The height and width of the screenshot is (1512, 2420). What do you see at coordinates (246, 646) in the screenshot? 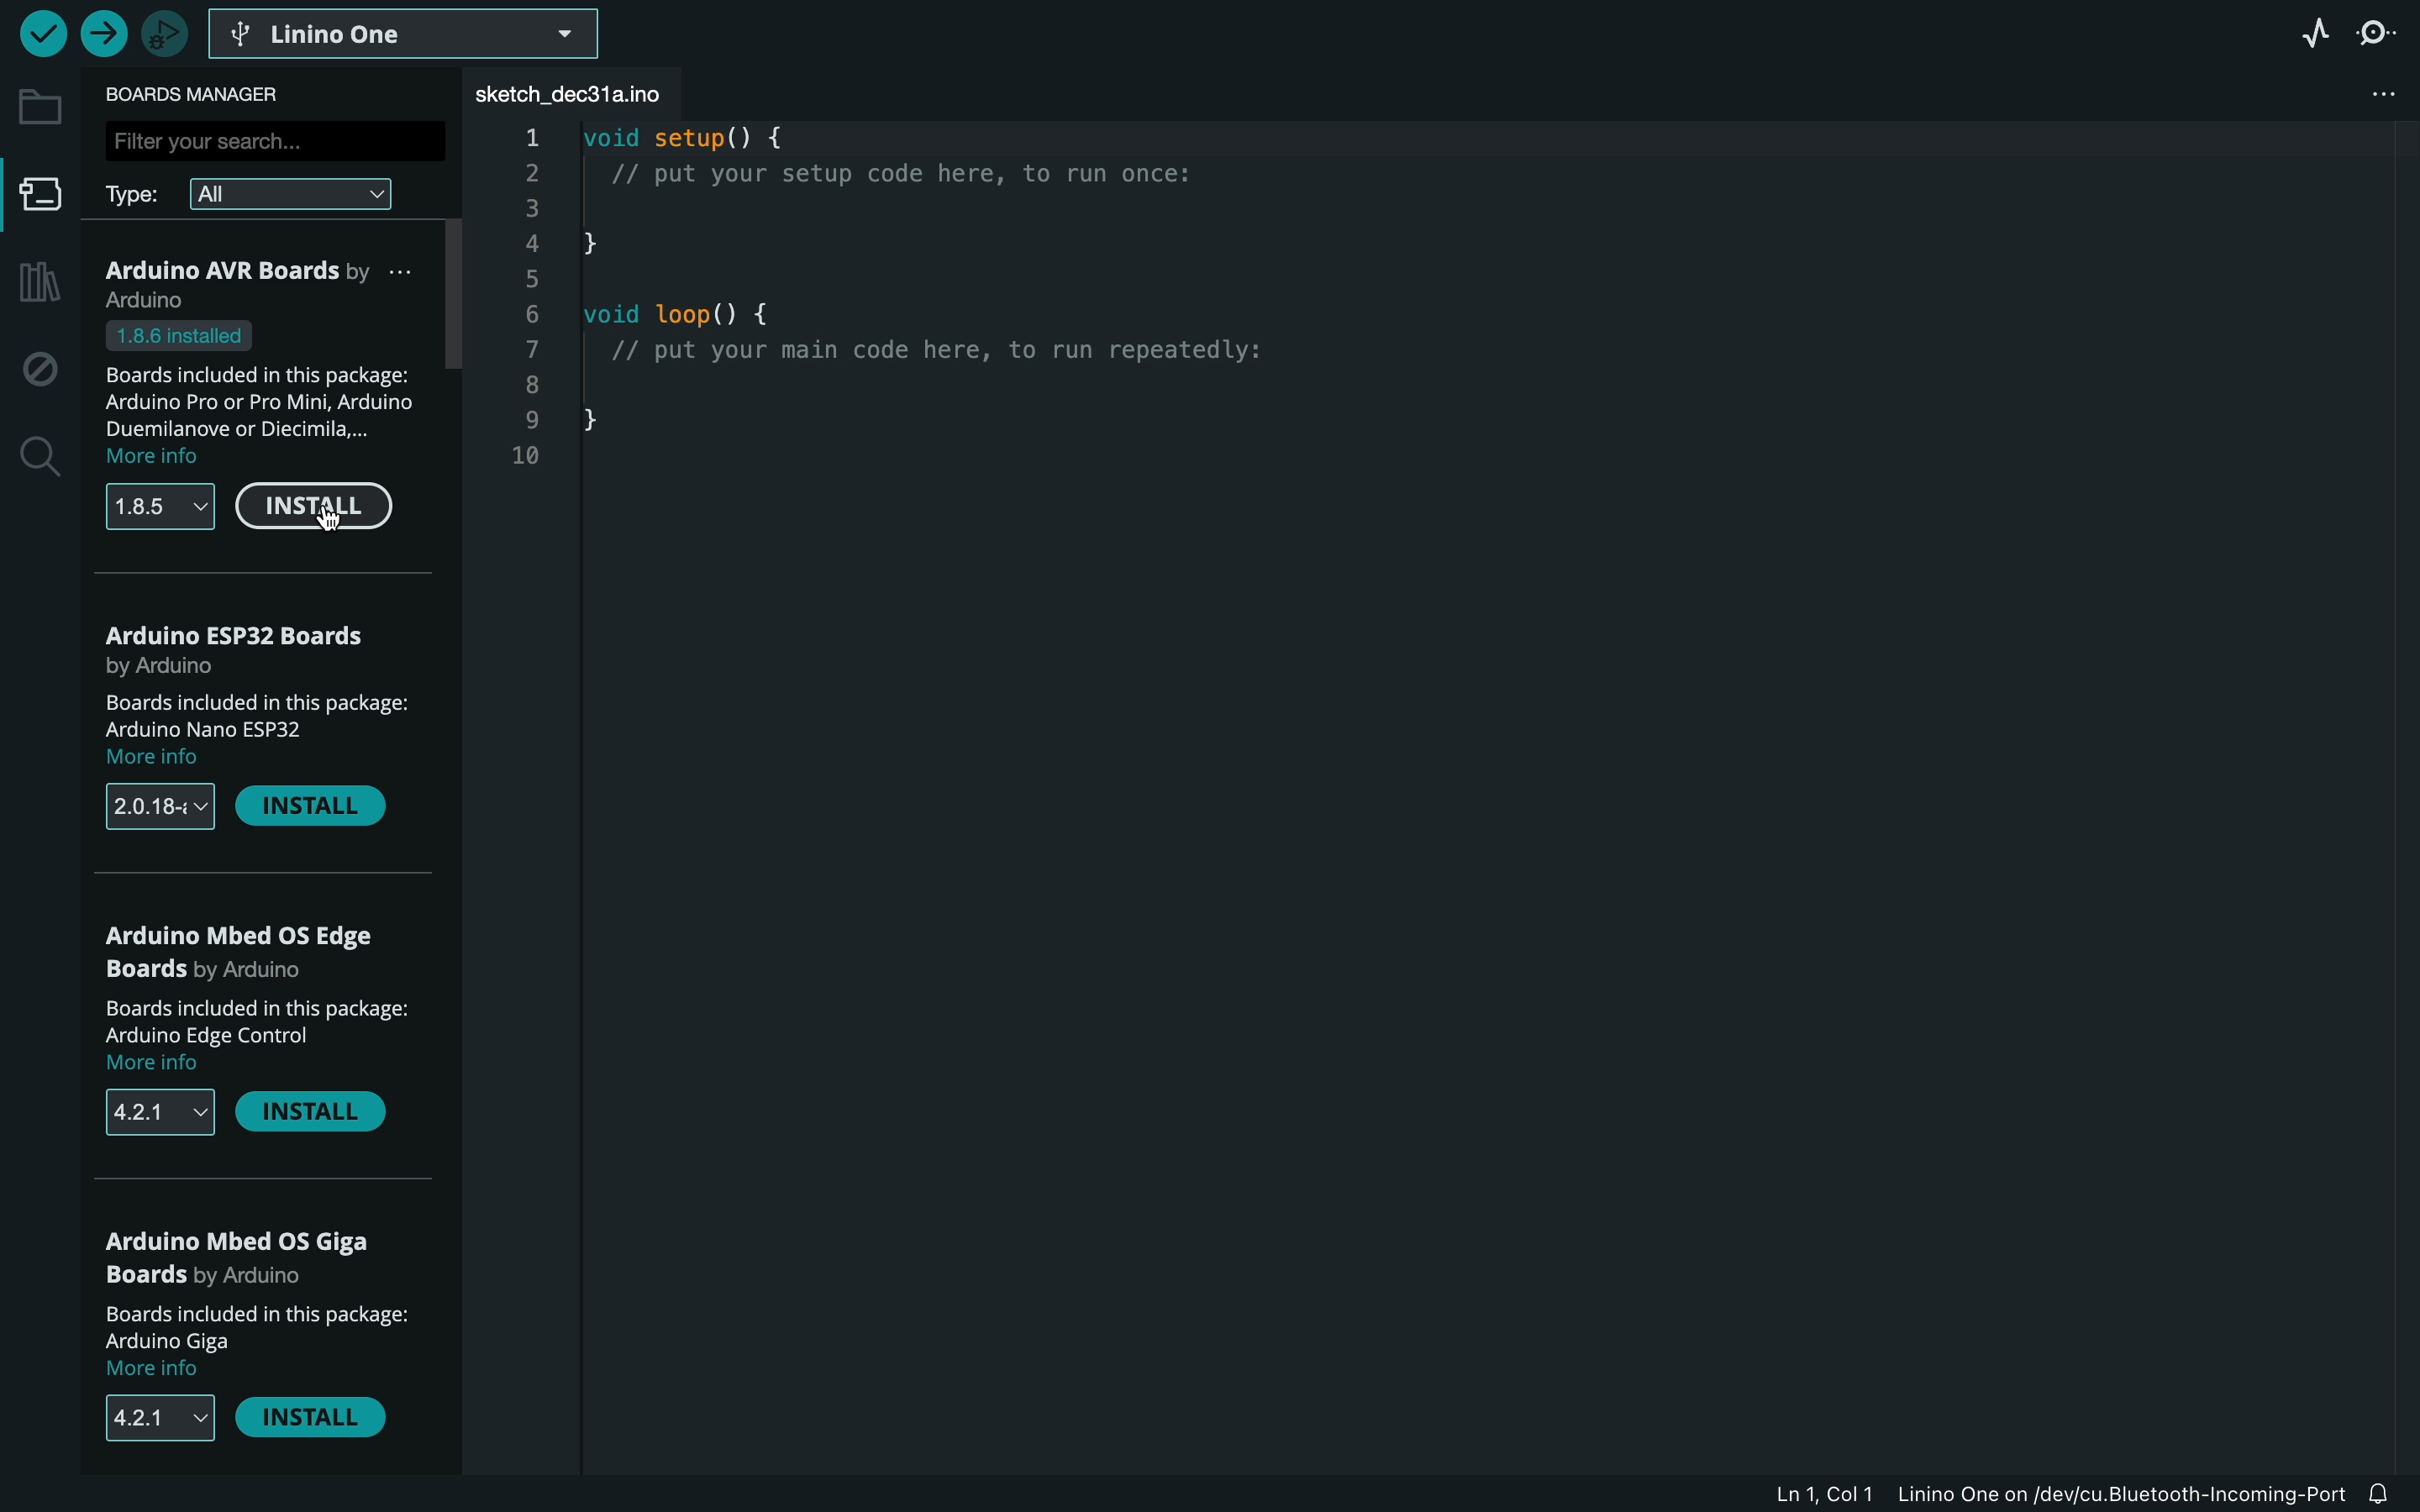
I see `ESP32 boards` at bounding box center [246, 646].